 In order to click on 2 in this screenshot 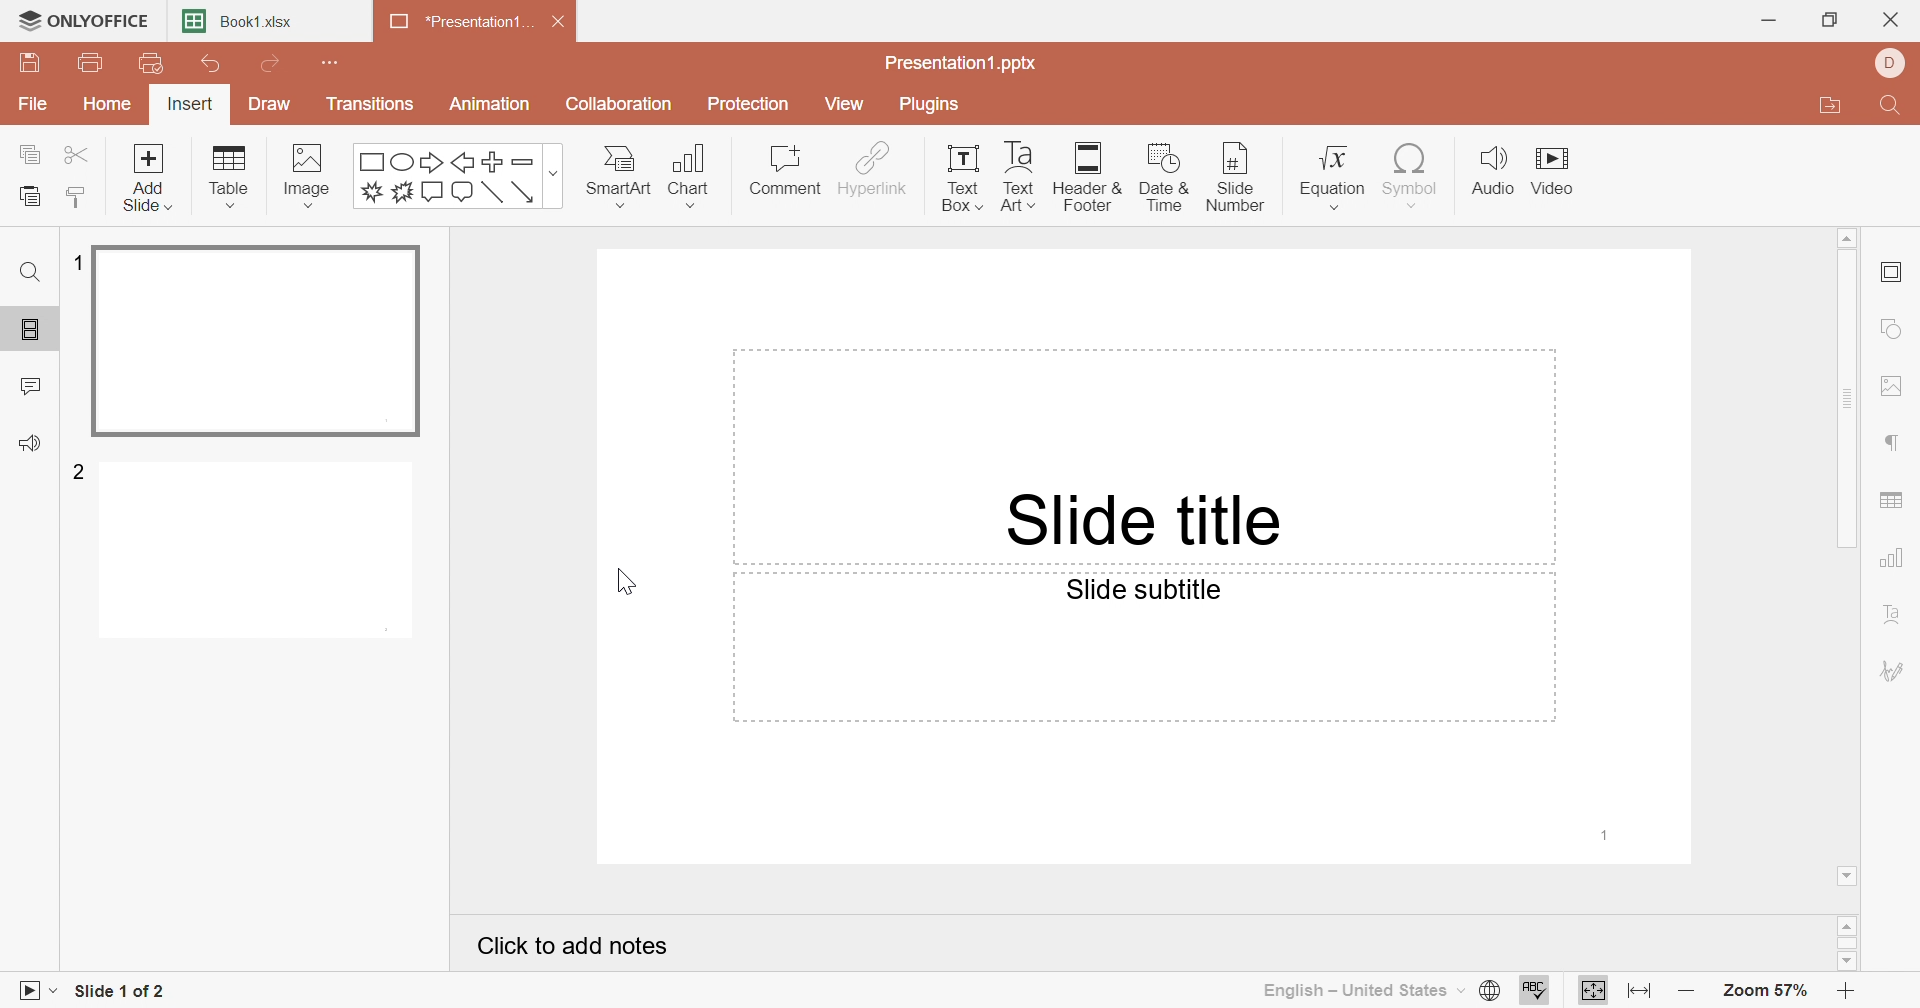, I will do `click(81, 470)`.